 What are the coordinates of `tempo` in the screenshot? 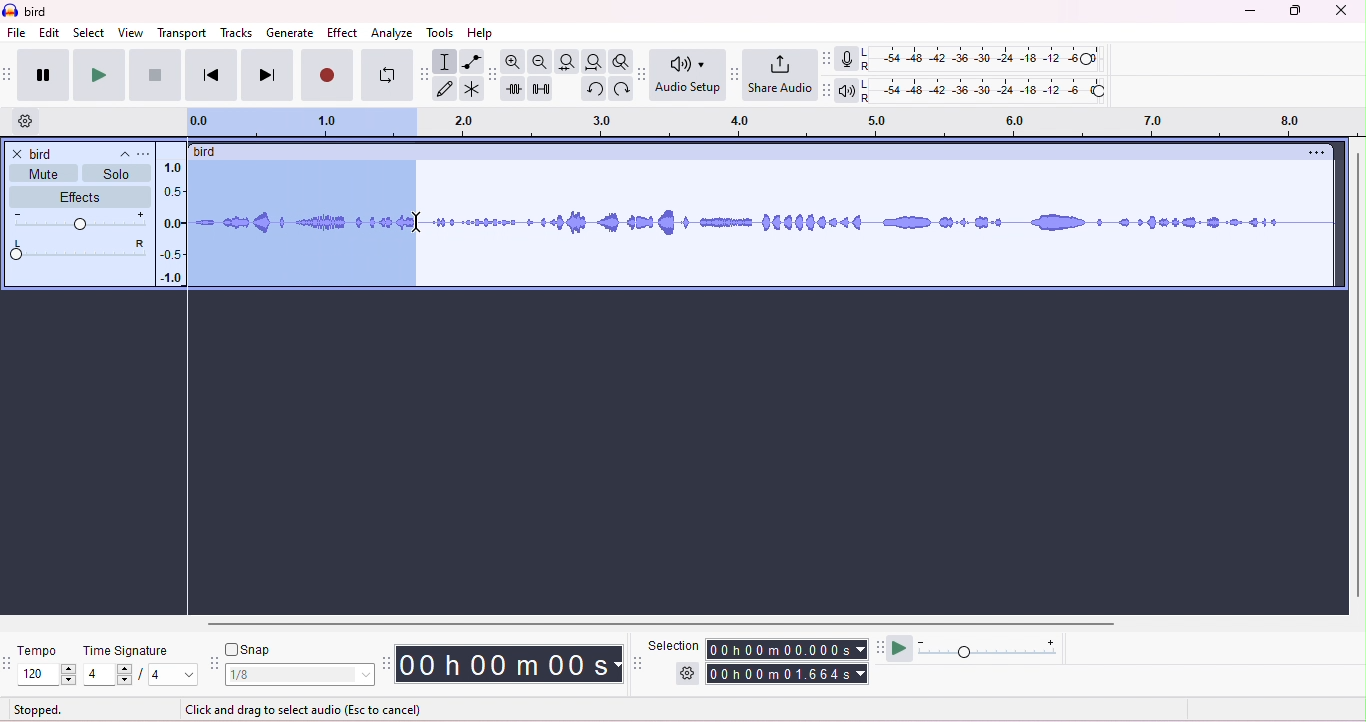 It's located at (44, 649).